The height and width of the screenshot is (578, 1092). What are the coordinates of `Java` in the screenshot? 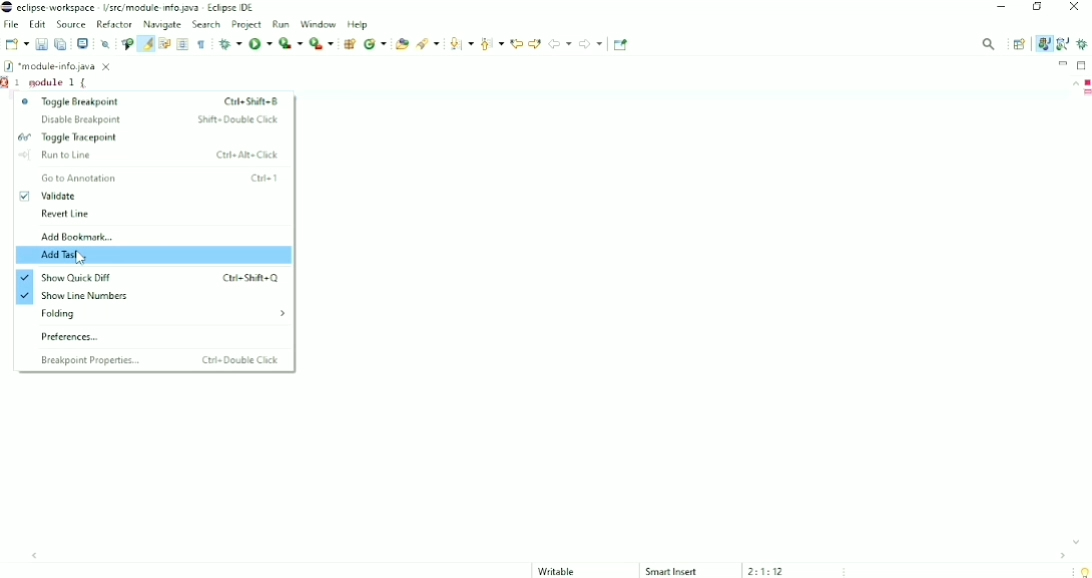 It's located at (1043, 43).